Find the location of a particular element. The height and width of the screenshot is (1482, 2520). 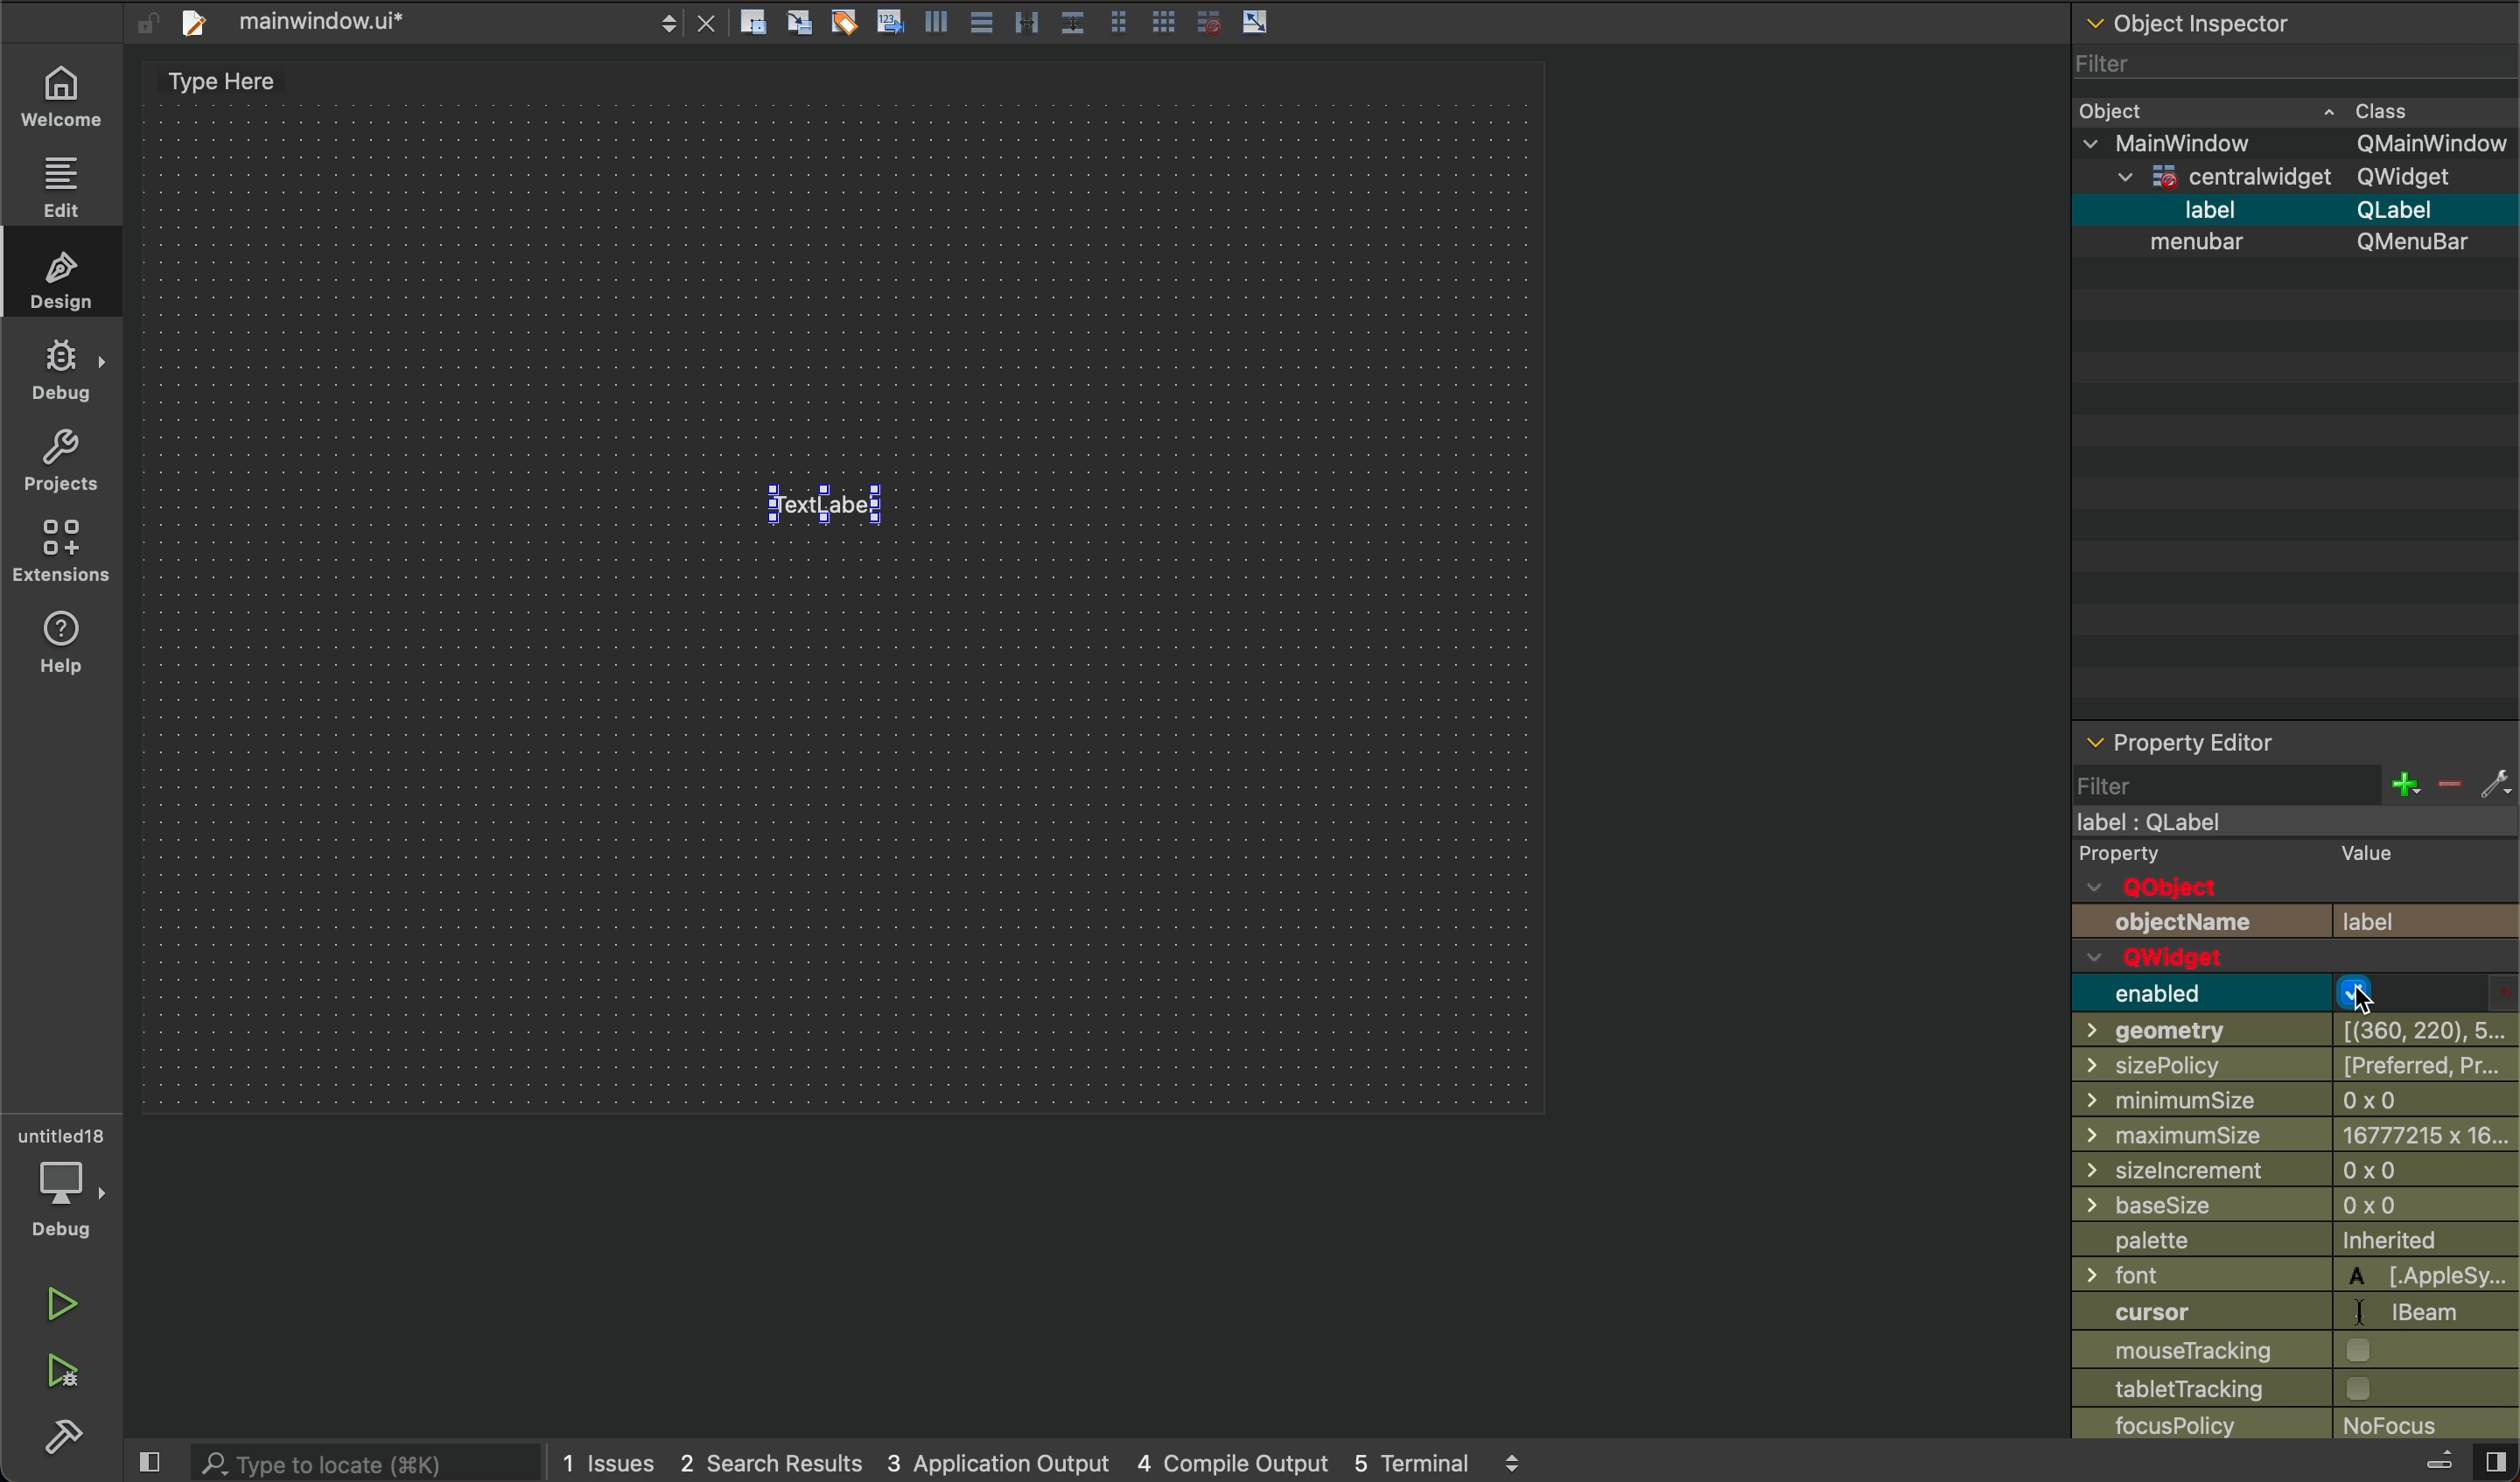

run is located at coordinates (62, 1299).